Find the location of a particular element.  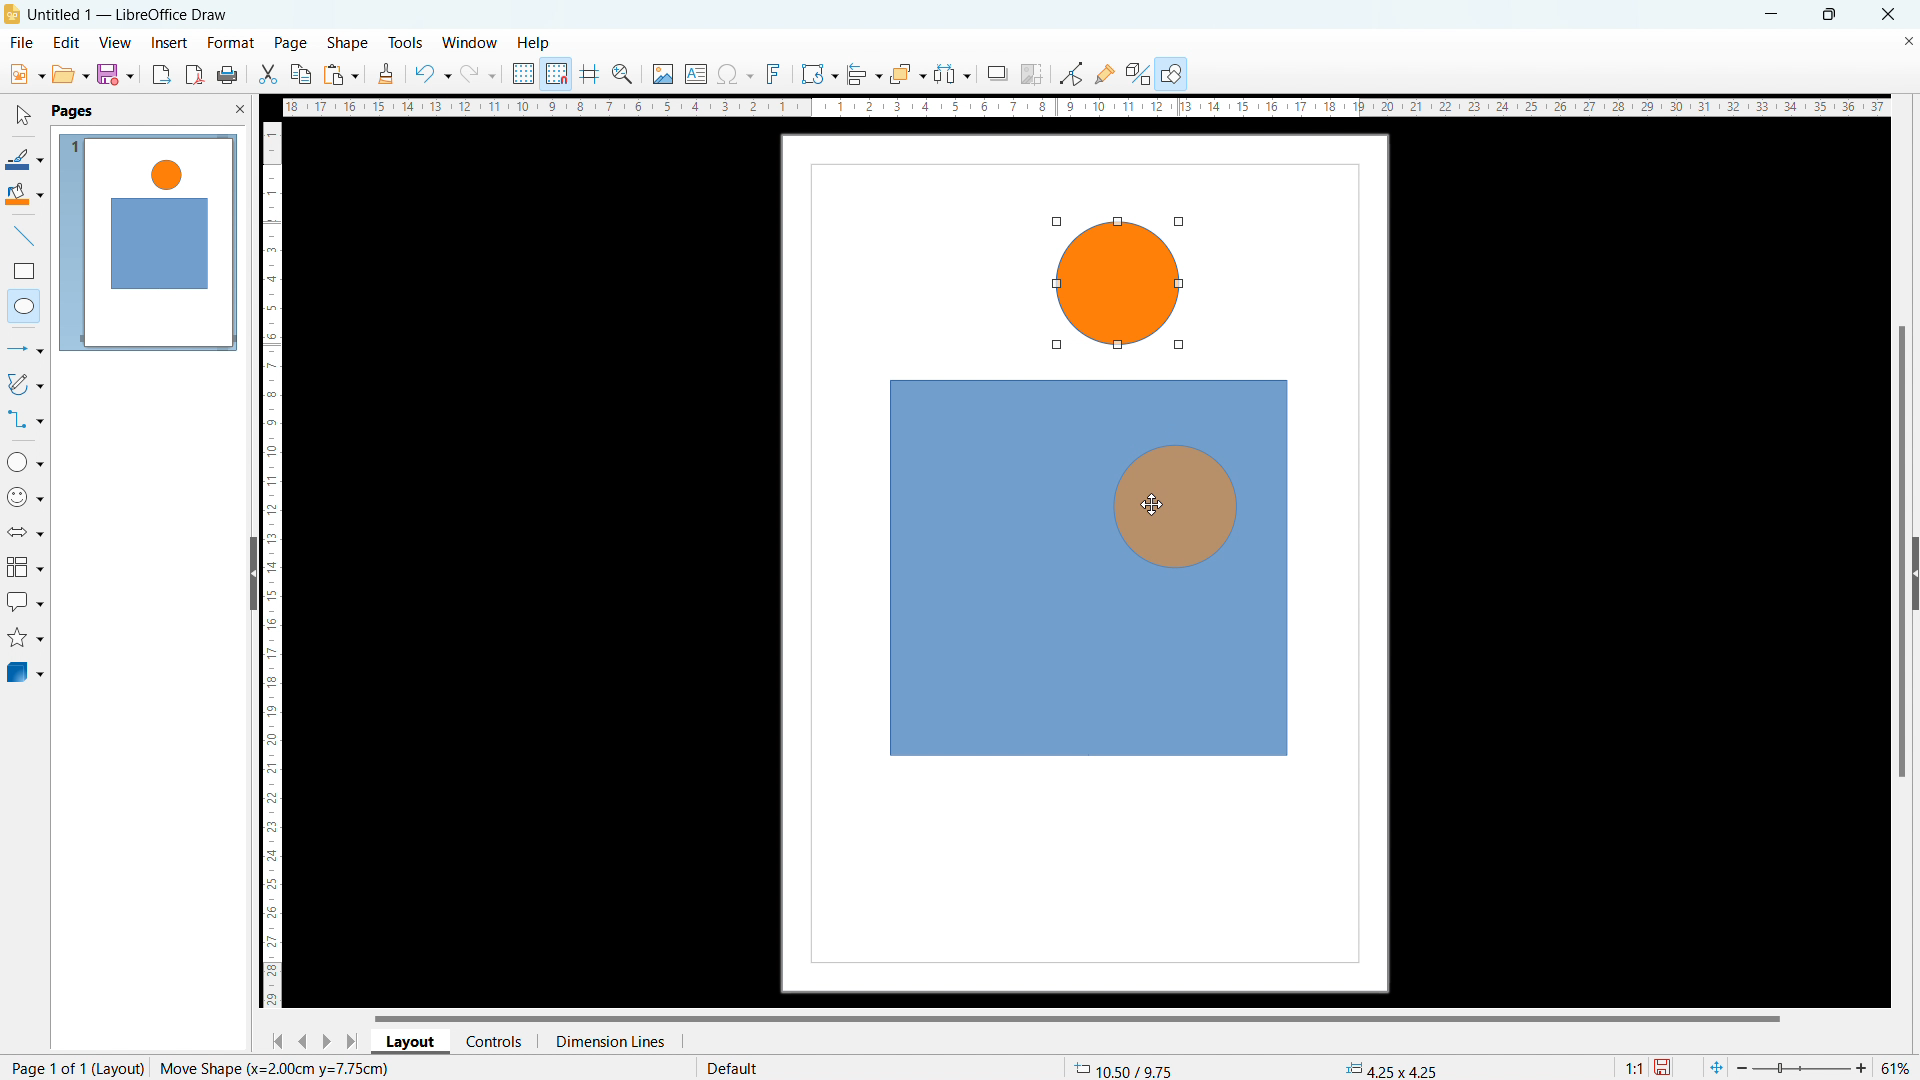

save is located at coordinates (115, 74).